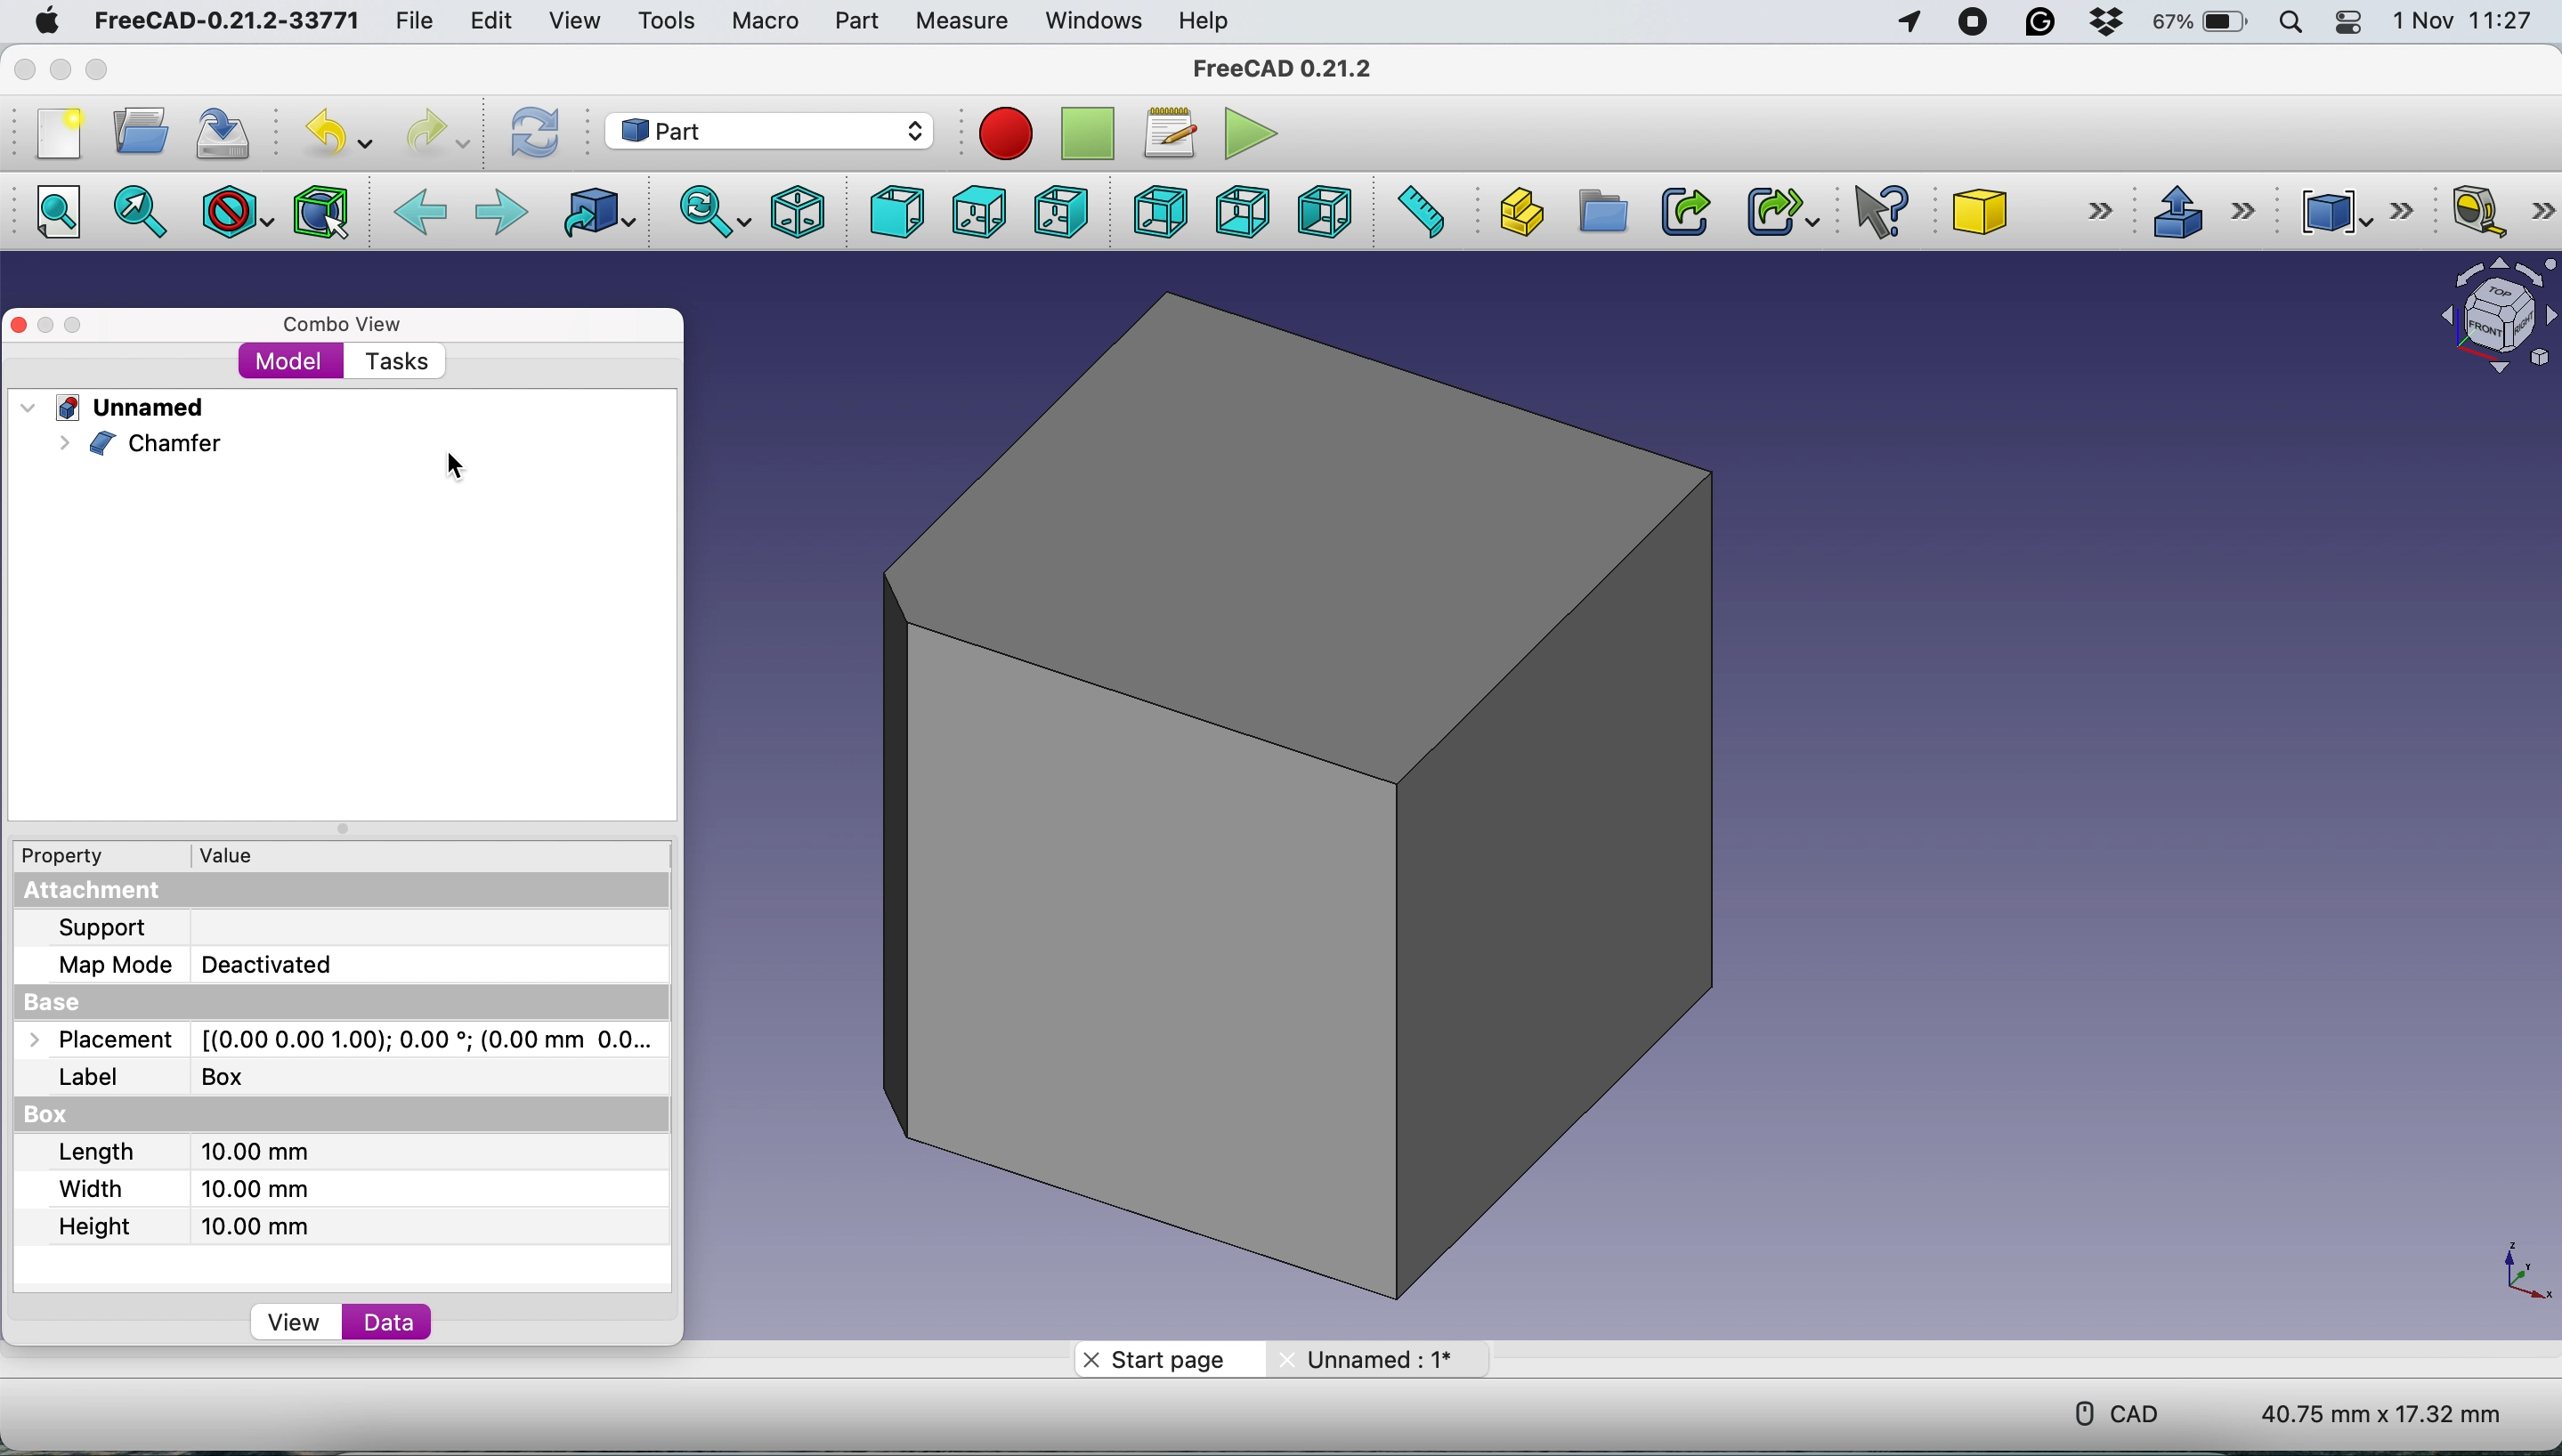 The image size is (2562, 1456). Describe the element at coordinates (1155, 211) in the screenshot. I see `rear` at that location.